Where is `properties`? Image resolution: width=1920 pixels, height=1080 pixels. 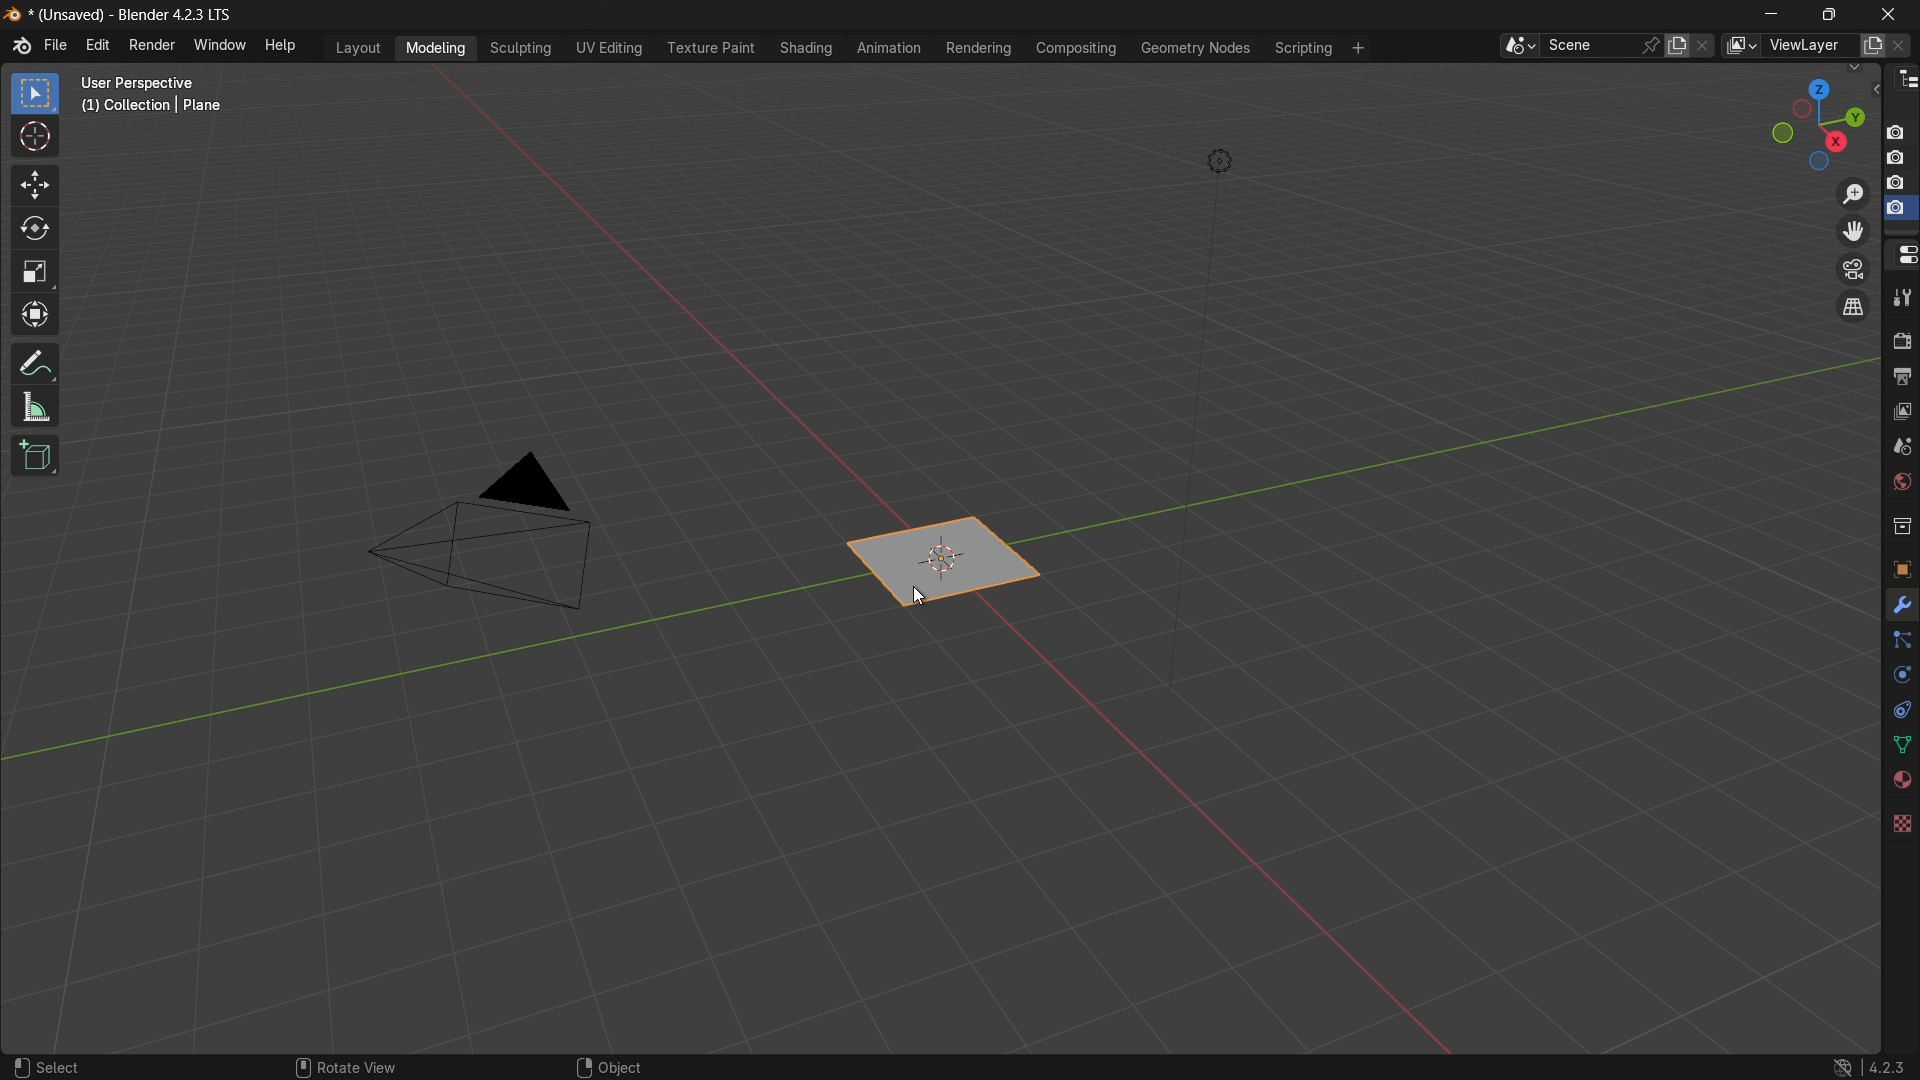
properties is located at coordinates (1903, 252).